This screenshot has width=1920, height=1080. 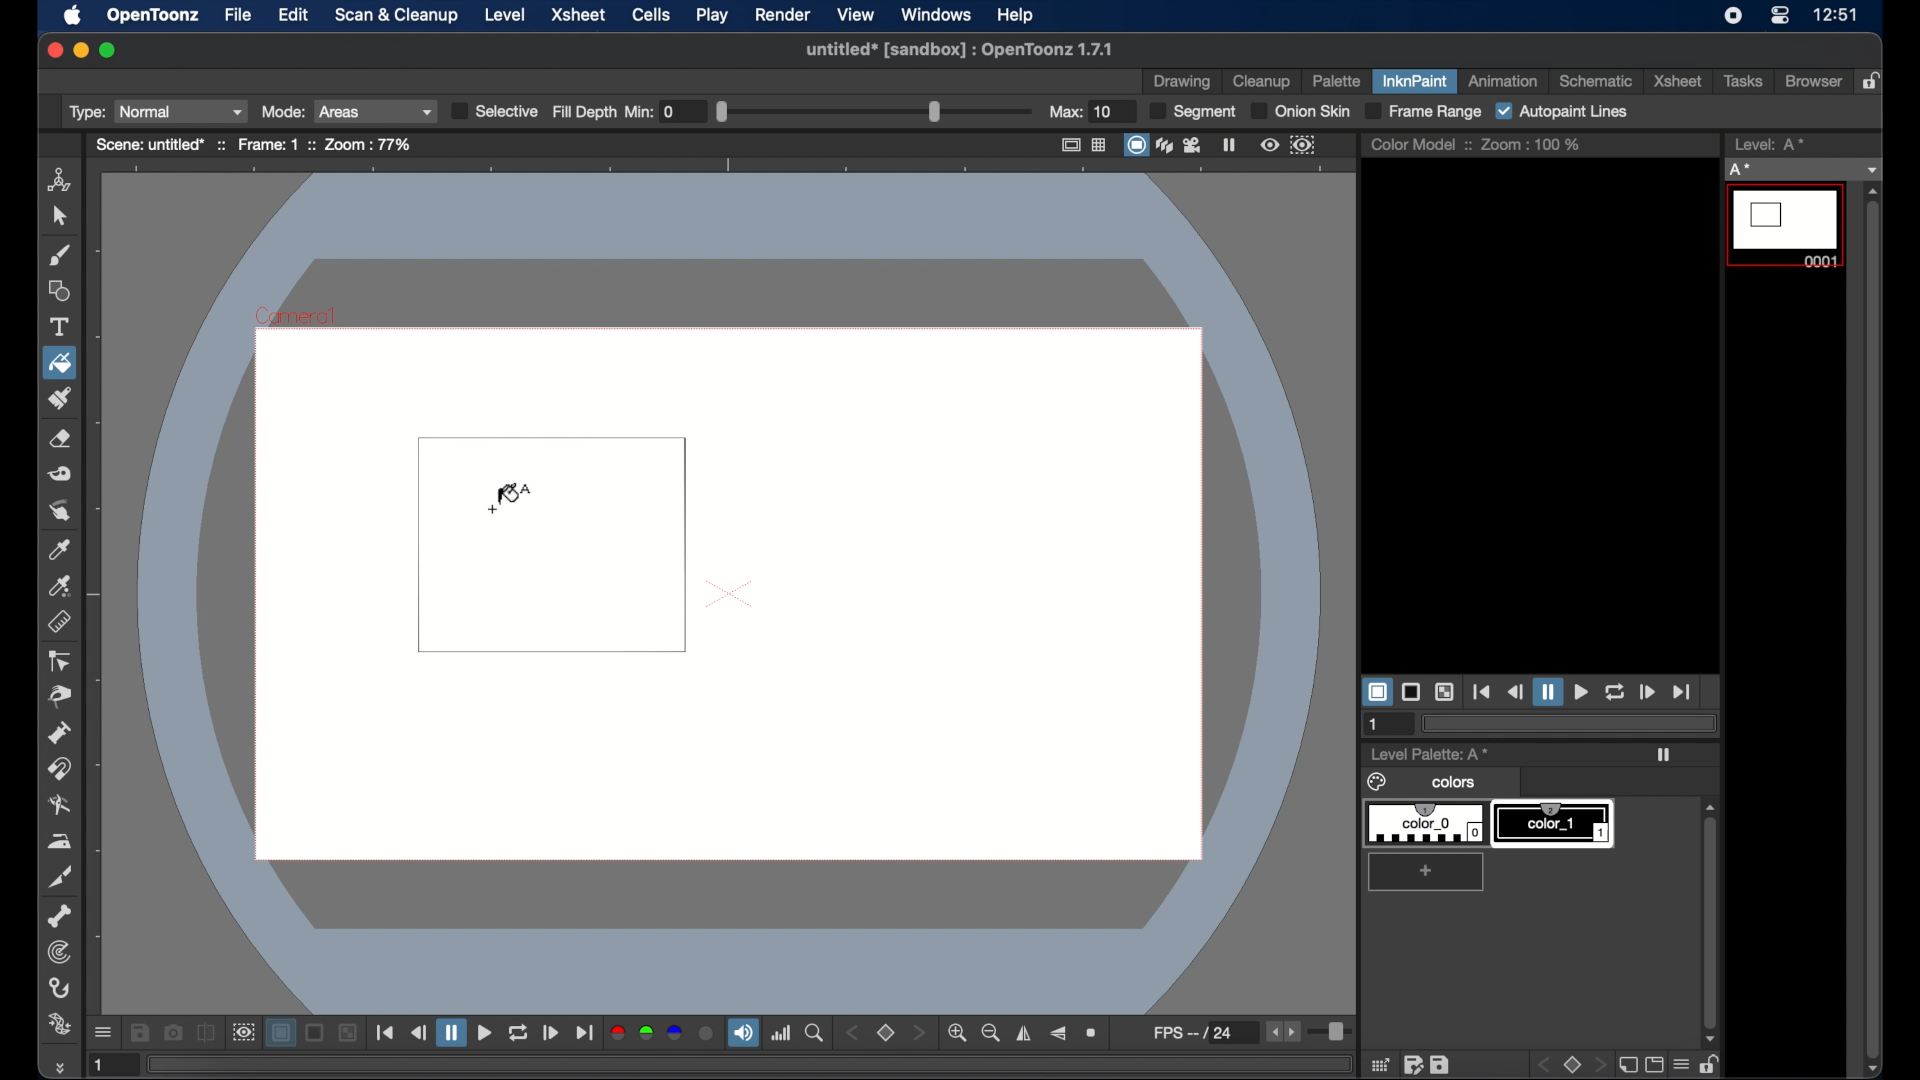 What do you see at coordinates (814, 1033) in the screenshot?
I see `locator` at bounding box center [814, 1033].